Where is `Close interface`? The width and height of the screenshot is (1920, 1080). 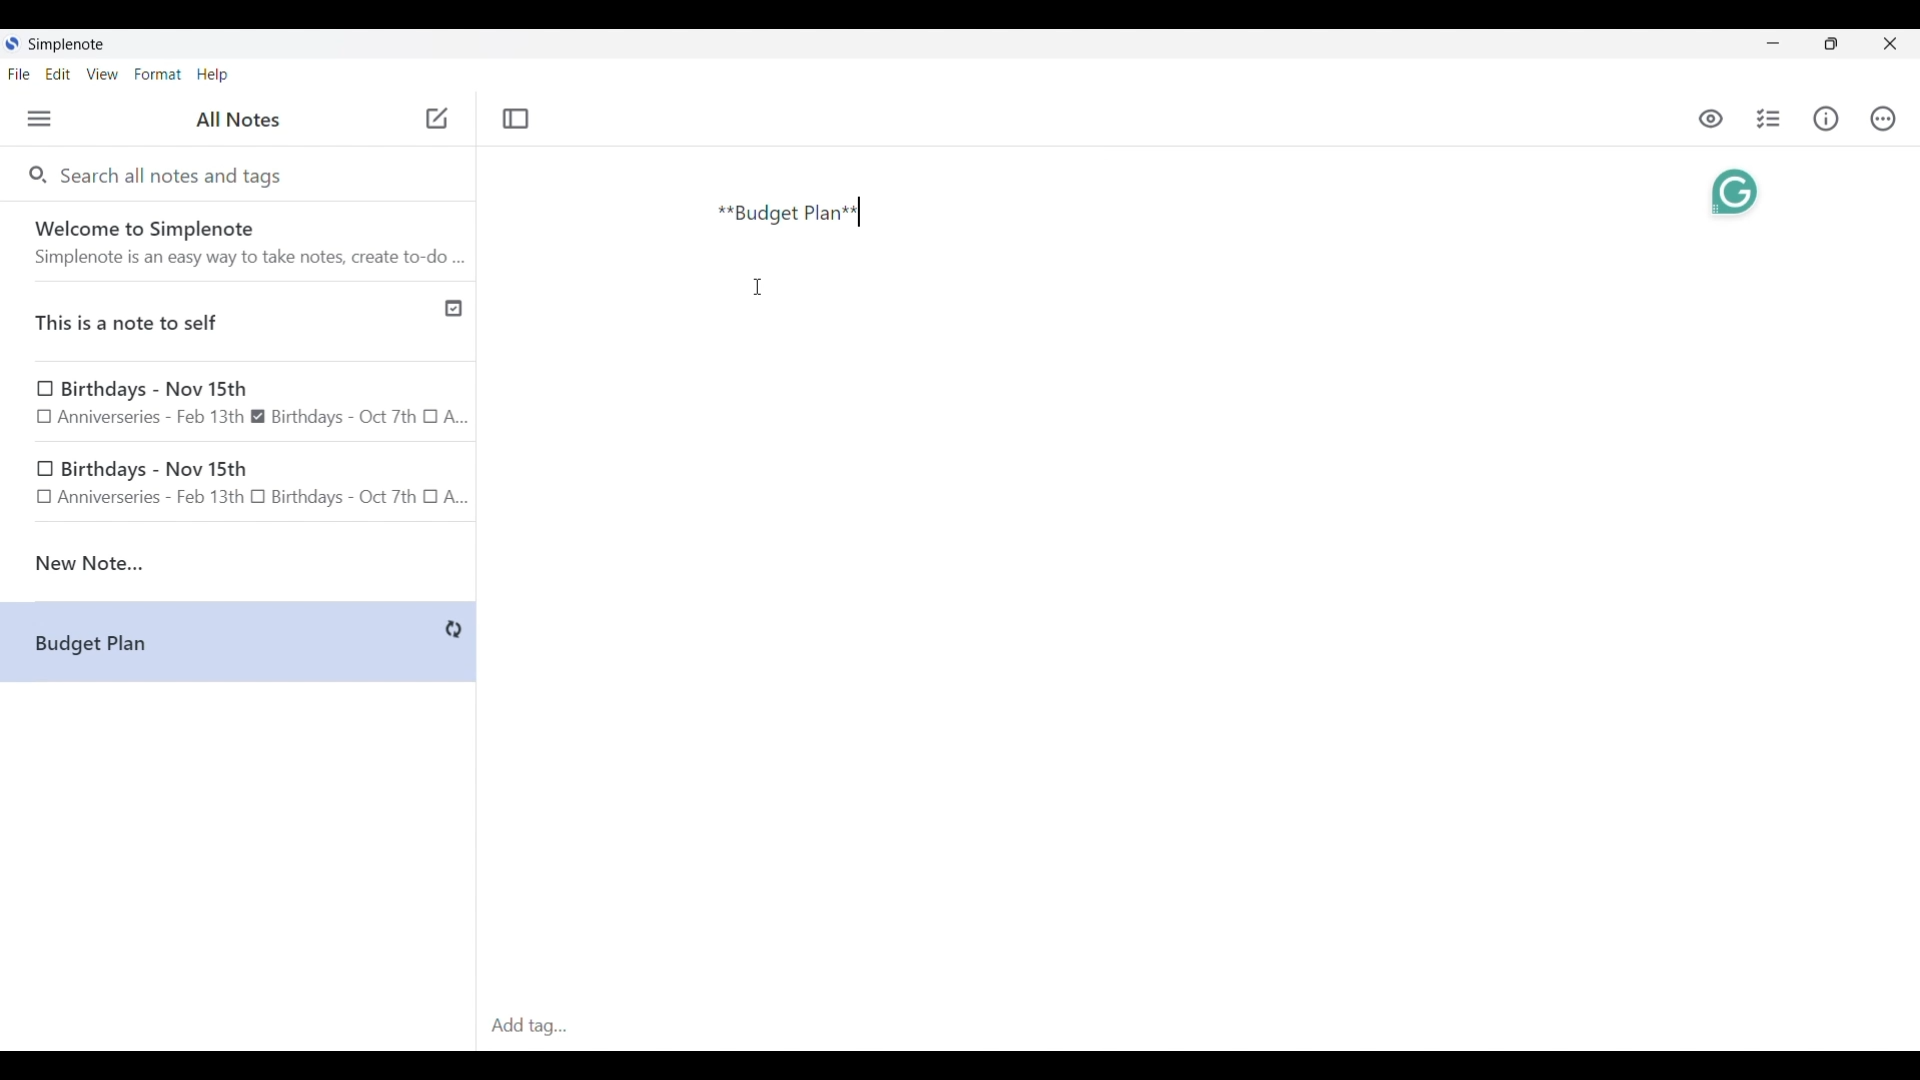 Close interface is located at coordinates (1890, 43).